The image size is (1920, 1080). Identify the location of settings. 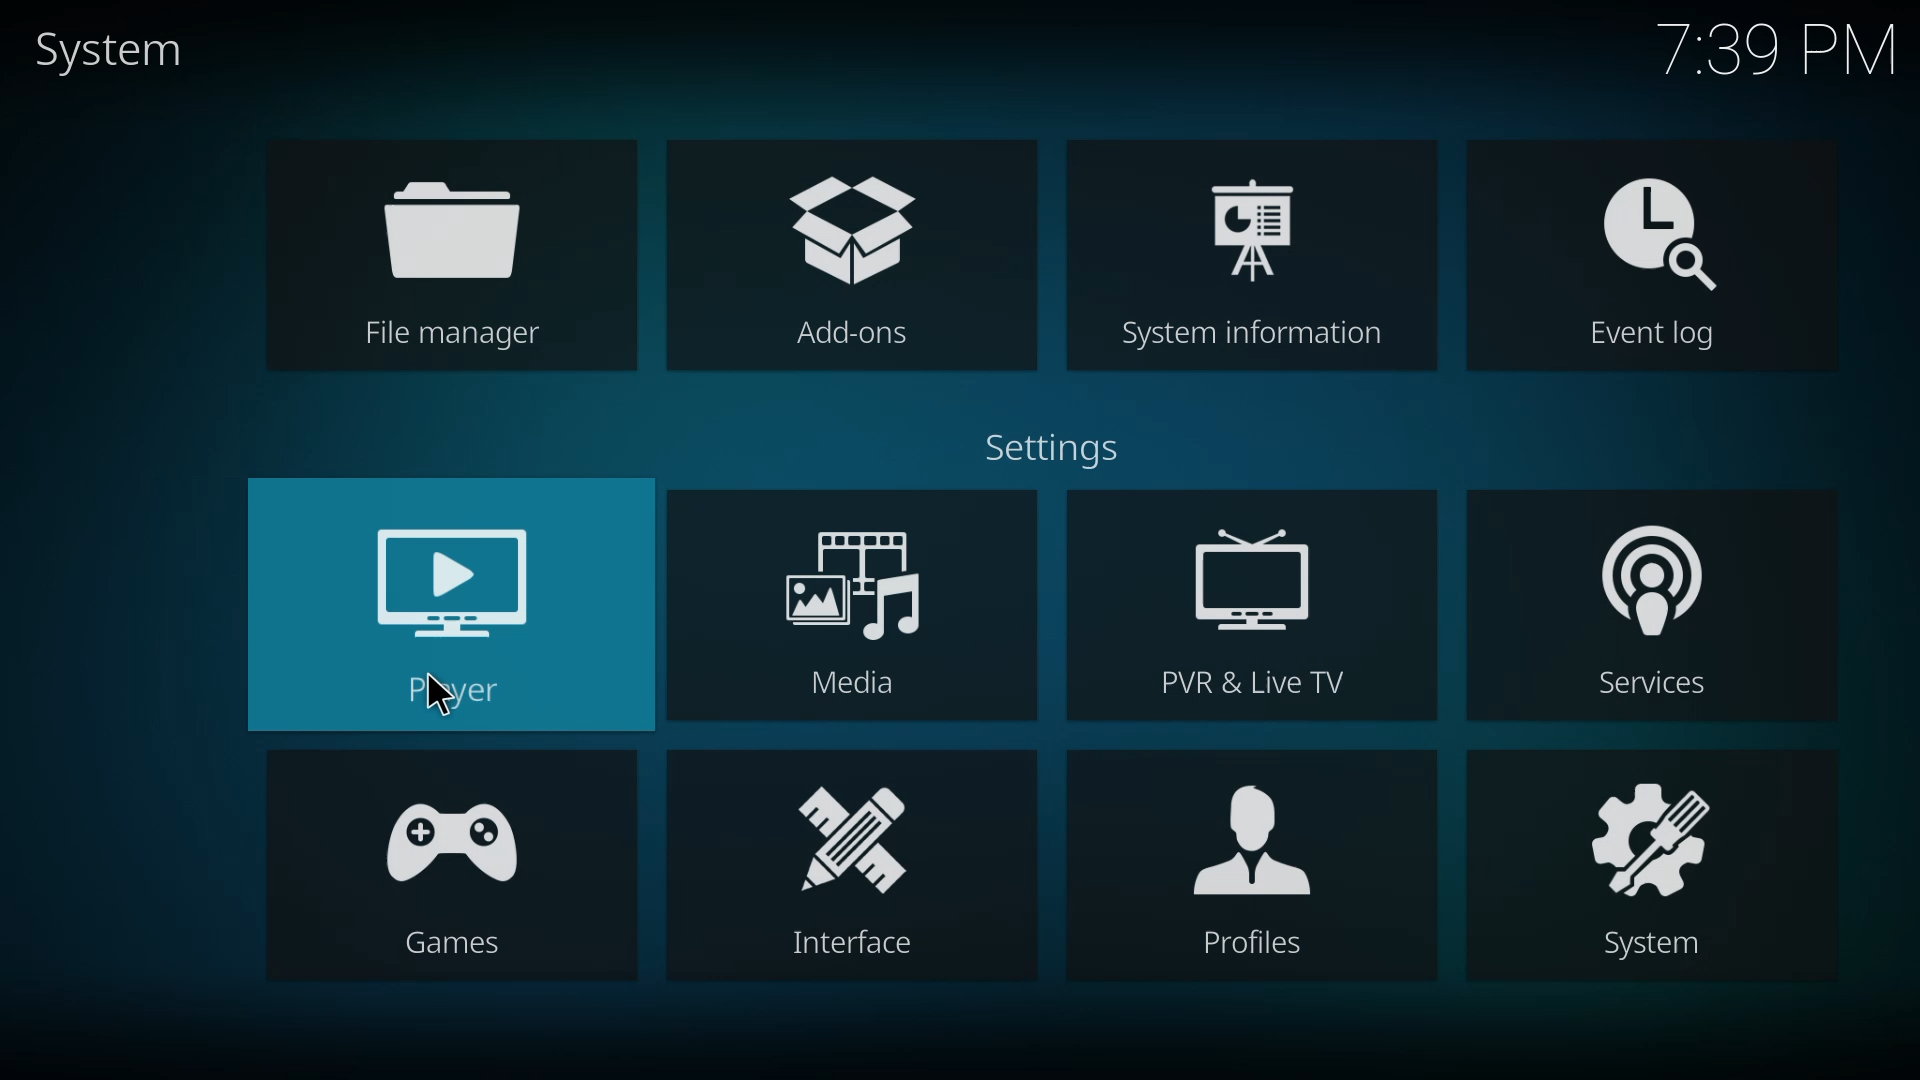
(1063, 446).